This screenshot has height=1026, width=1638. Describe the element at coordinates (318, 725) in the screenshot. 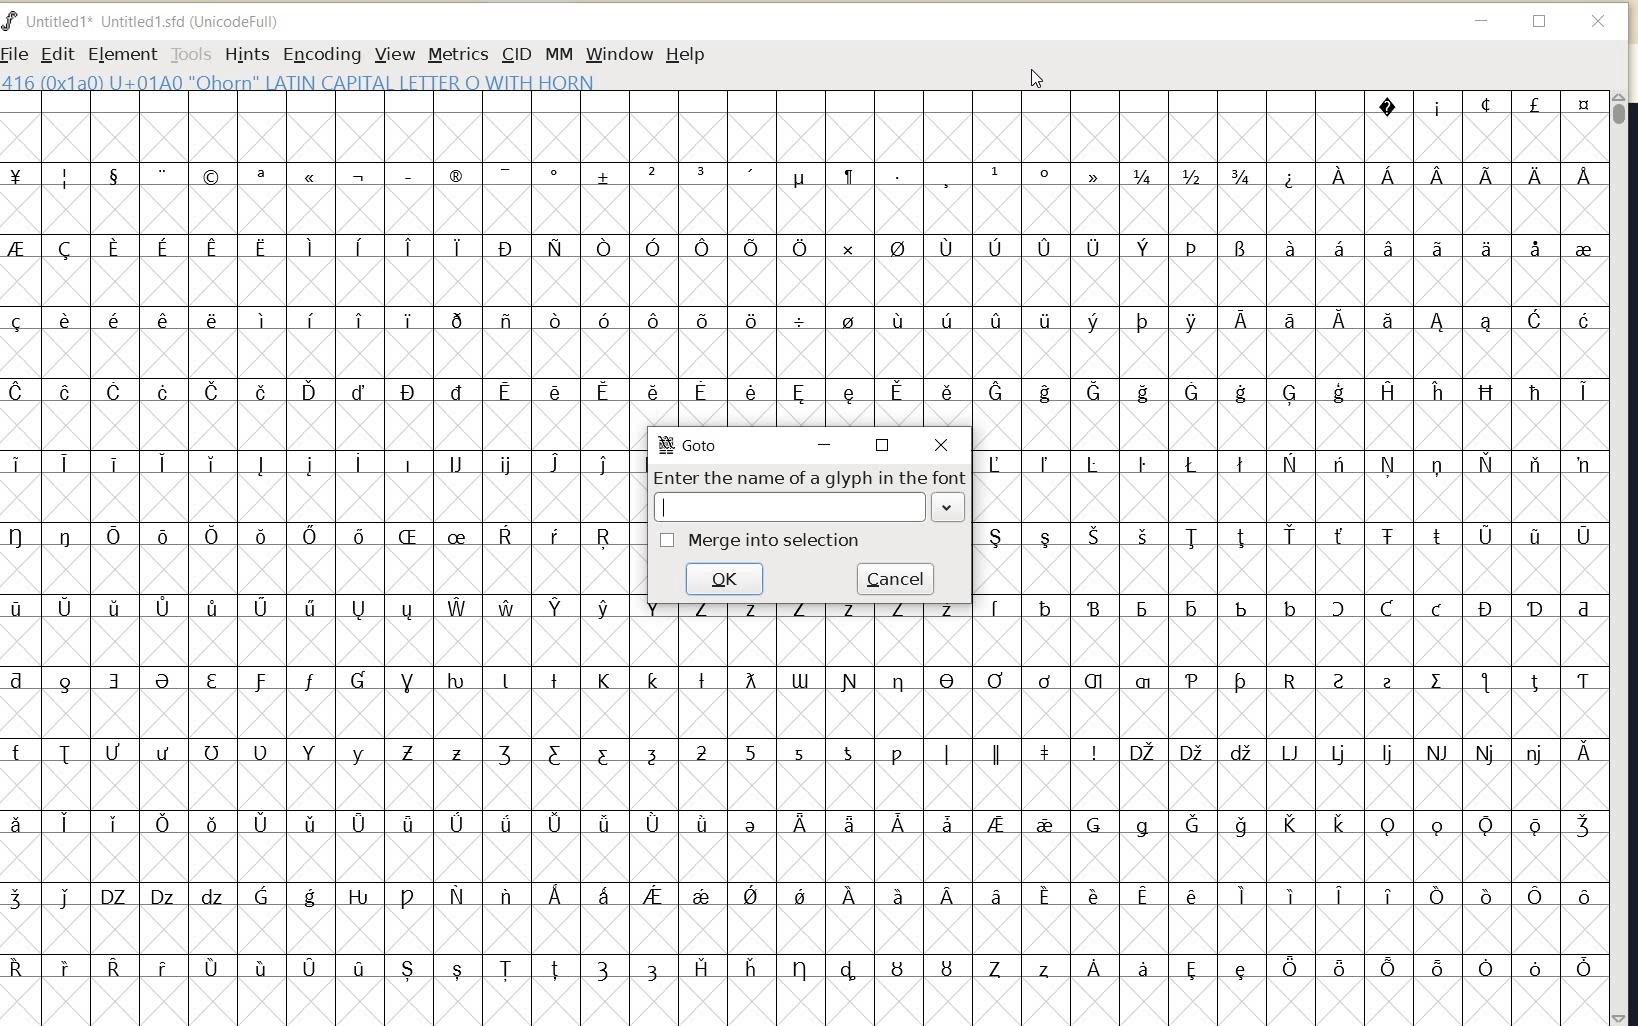

I see `glyph characters` at that location.